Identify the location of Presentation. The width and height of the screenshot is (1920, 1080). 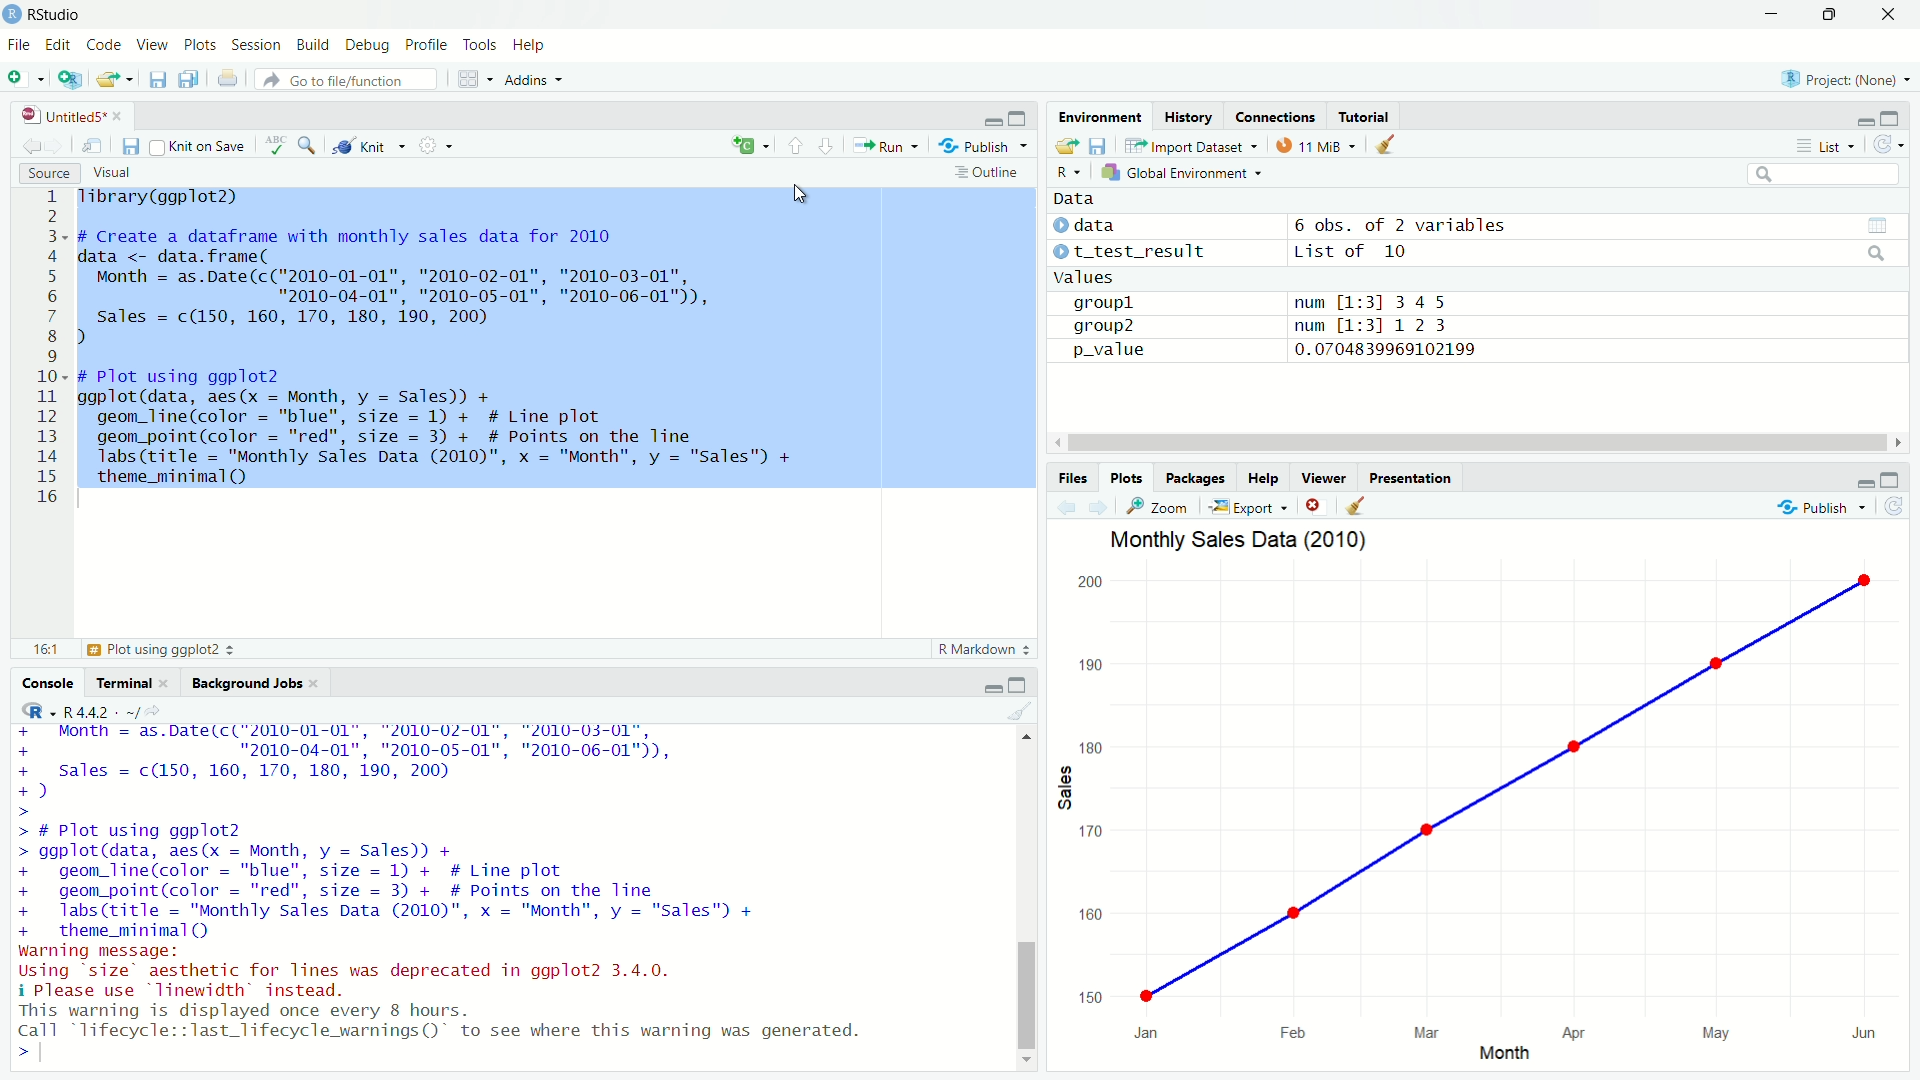
(1412, 476).